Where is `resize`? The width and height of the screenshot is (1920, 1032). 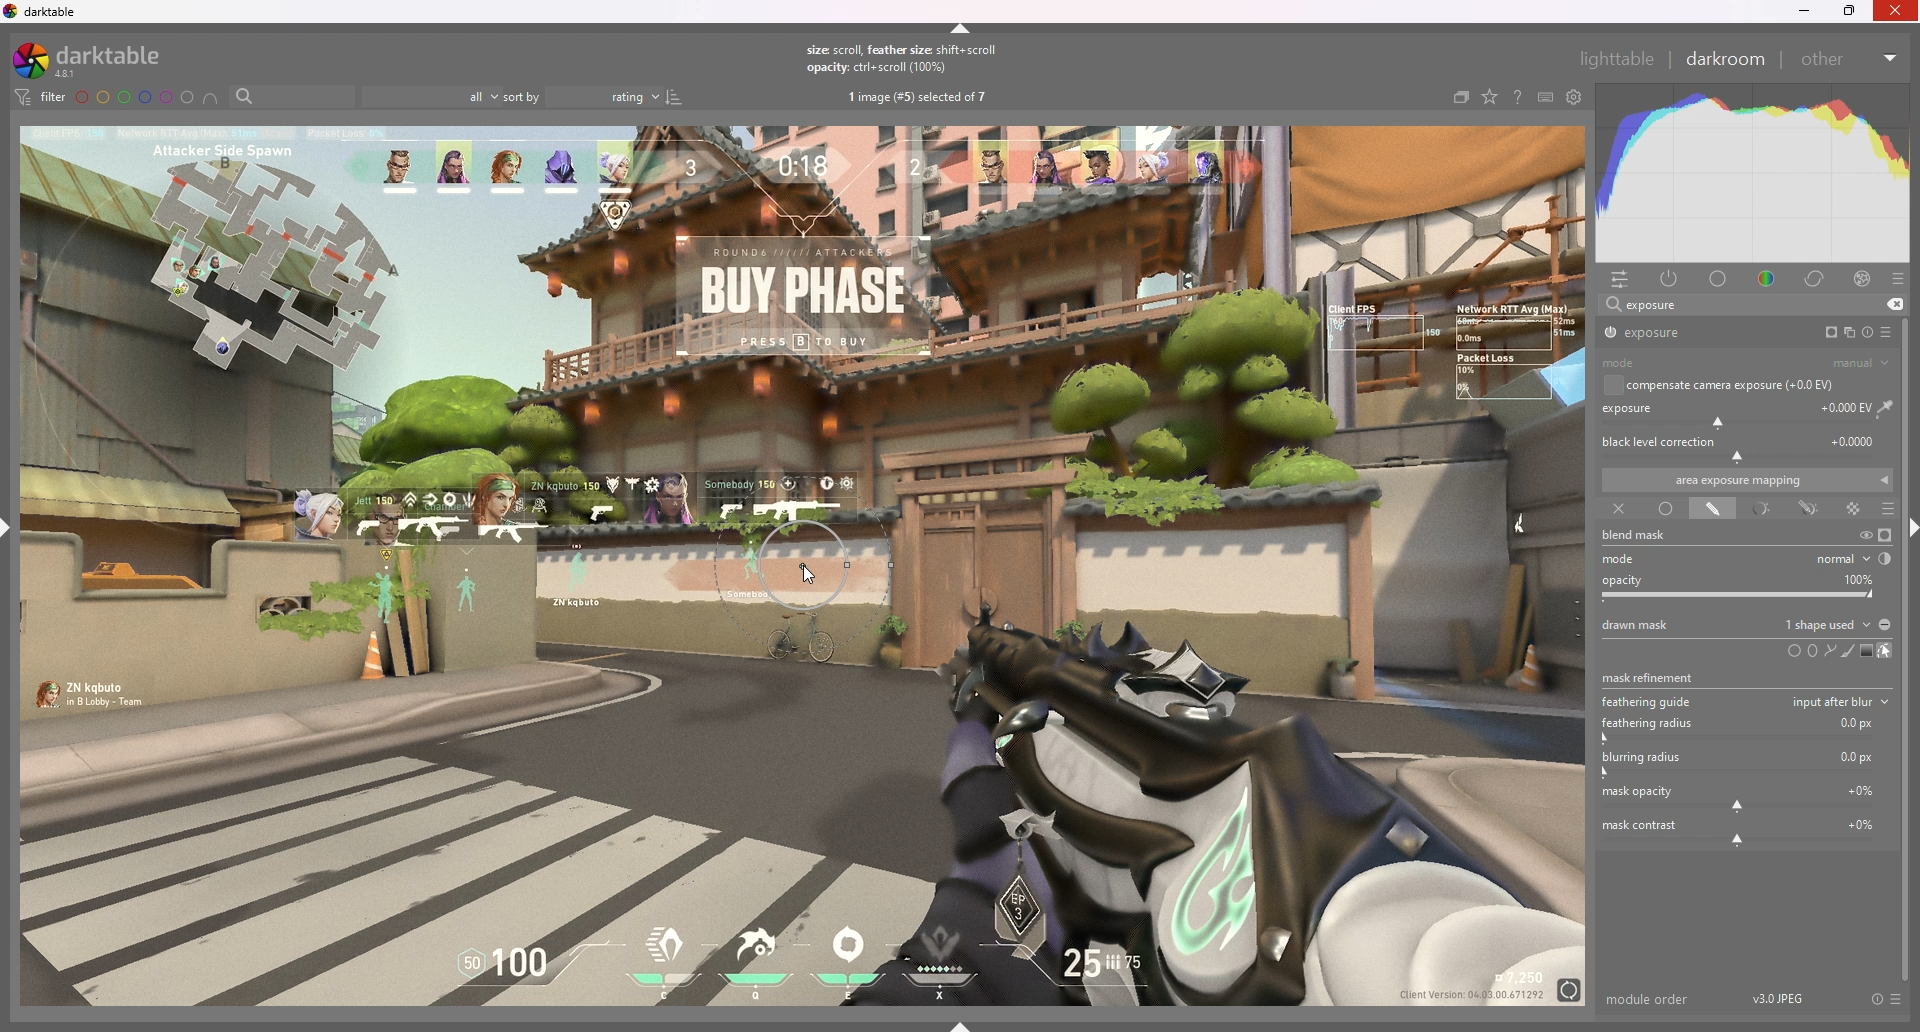 resize is located at coordinates (1850, 11).